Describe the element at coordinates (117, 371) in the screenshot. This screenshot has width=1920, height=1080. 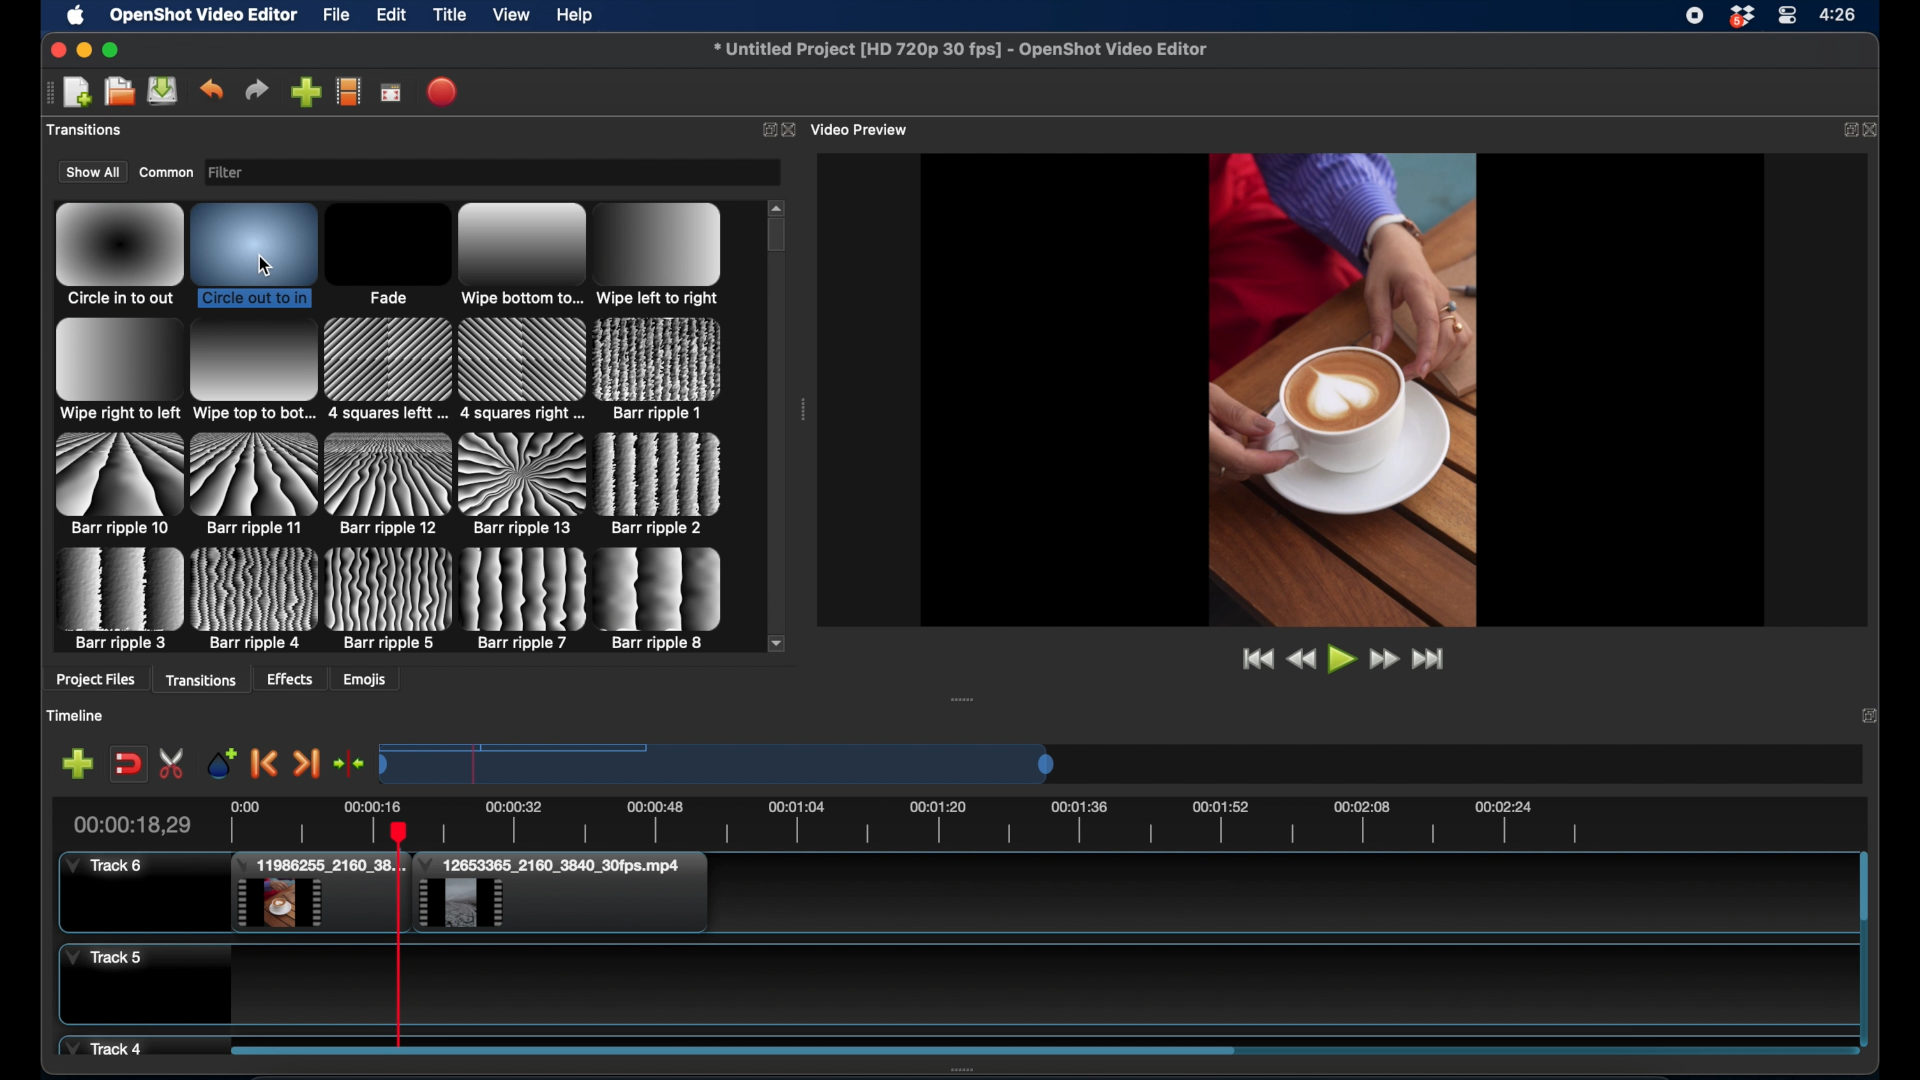
I see `transition` at that location.